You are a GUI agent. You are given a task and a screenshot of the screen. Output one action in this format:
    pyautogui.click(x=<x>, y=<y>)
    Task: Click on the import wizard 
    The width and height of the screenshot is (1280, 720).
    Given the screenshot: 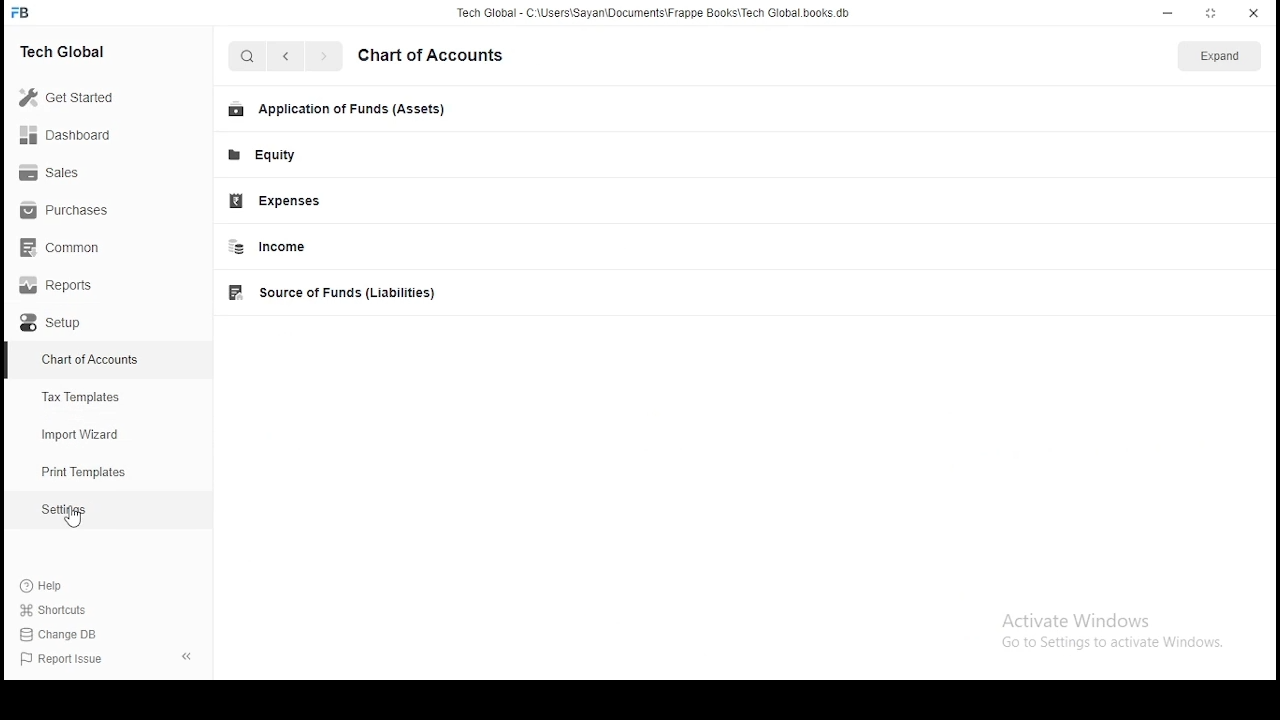 What is the action you would take?
    pyautogui.click(x=82, y=433)
    